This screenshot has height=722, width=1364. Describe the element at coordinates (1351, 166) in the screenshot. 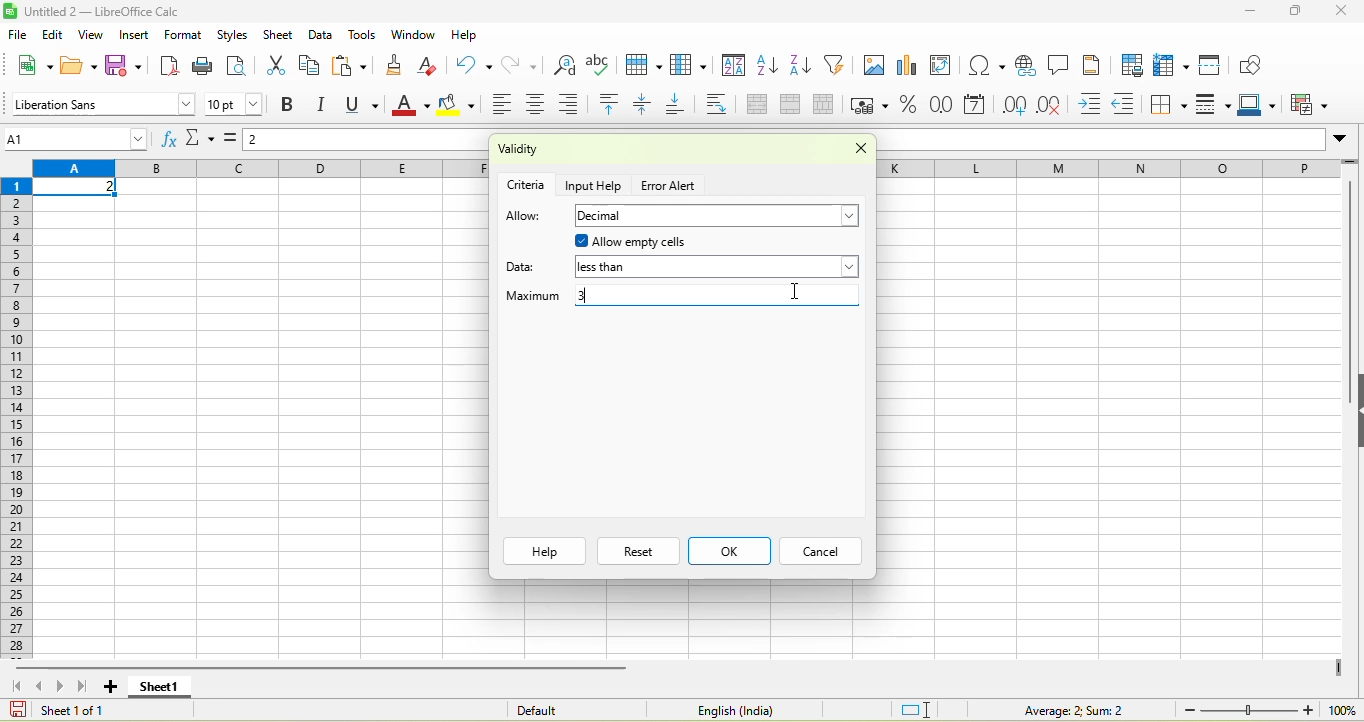

I see `more rows` at that location.